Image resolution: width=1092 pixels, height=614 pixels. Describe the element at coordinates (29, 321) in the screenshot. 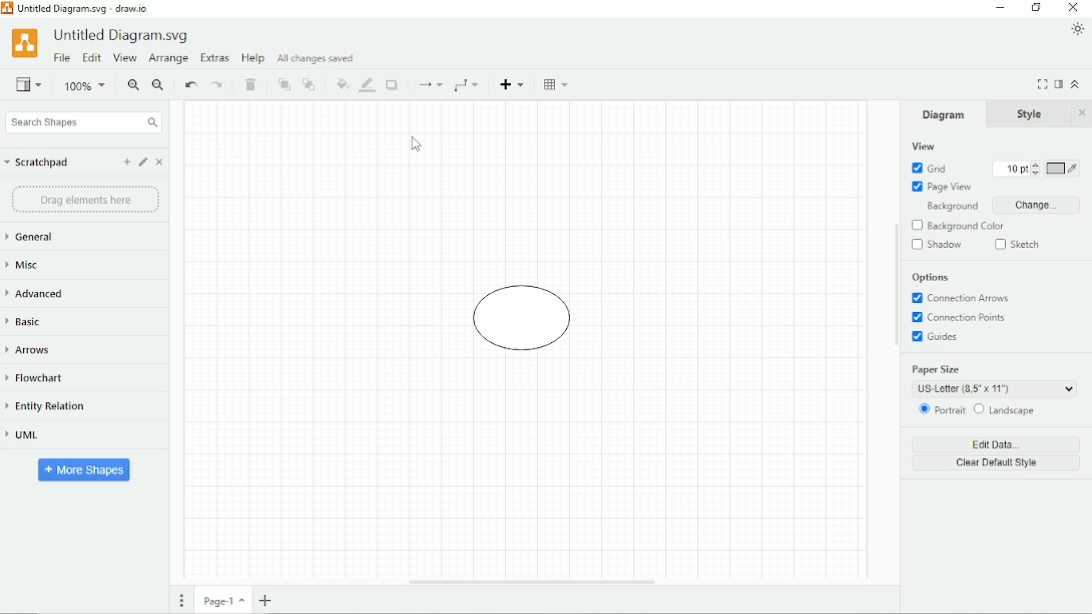

I see `Basic` at that location.